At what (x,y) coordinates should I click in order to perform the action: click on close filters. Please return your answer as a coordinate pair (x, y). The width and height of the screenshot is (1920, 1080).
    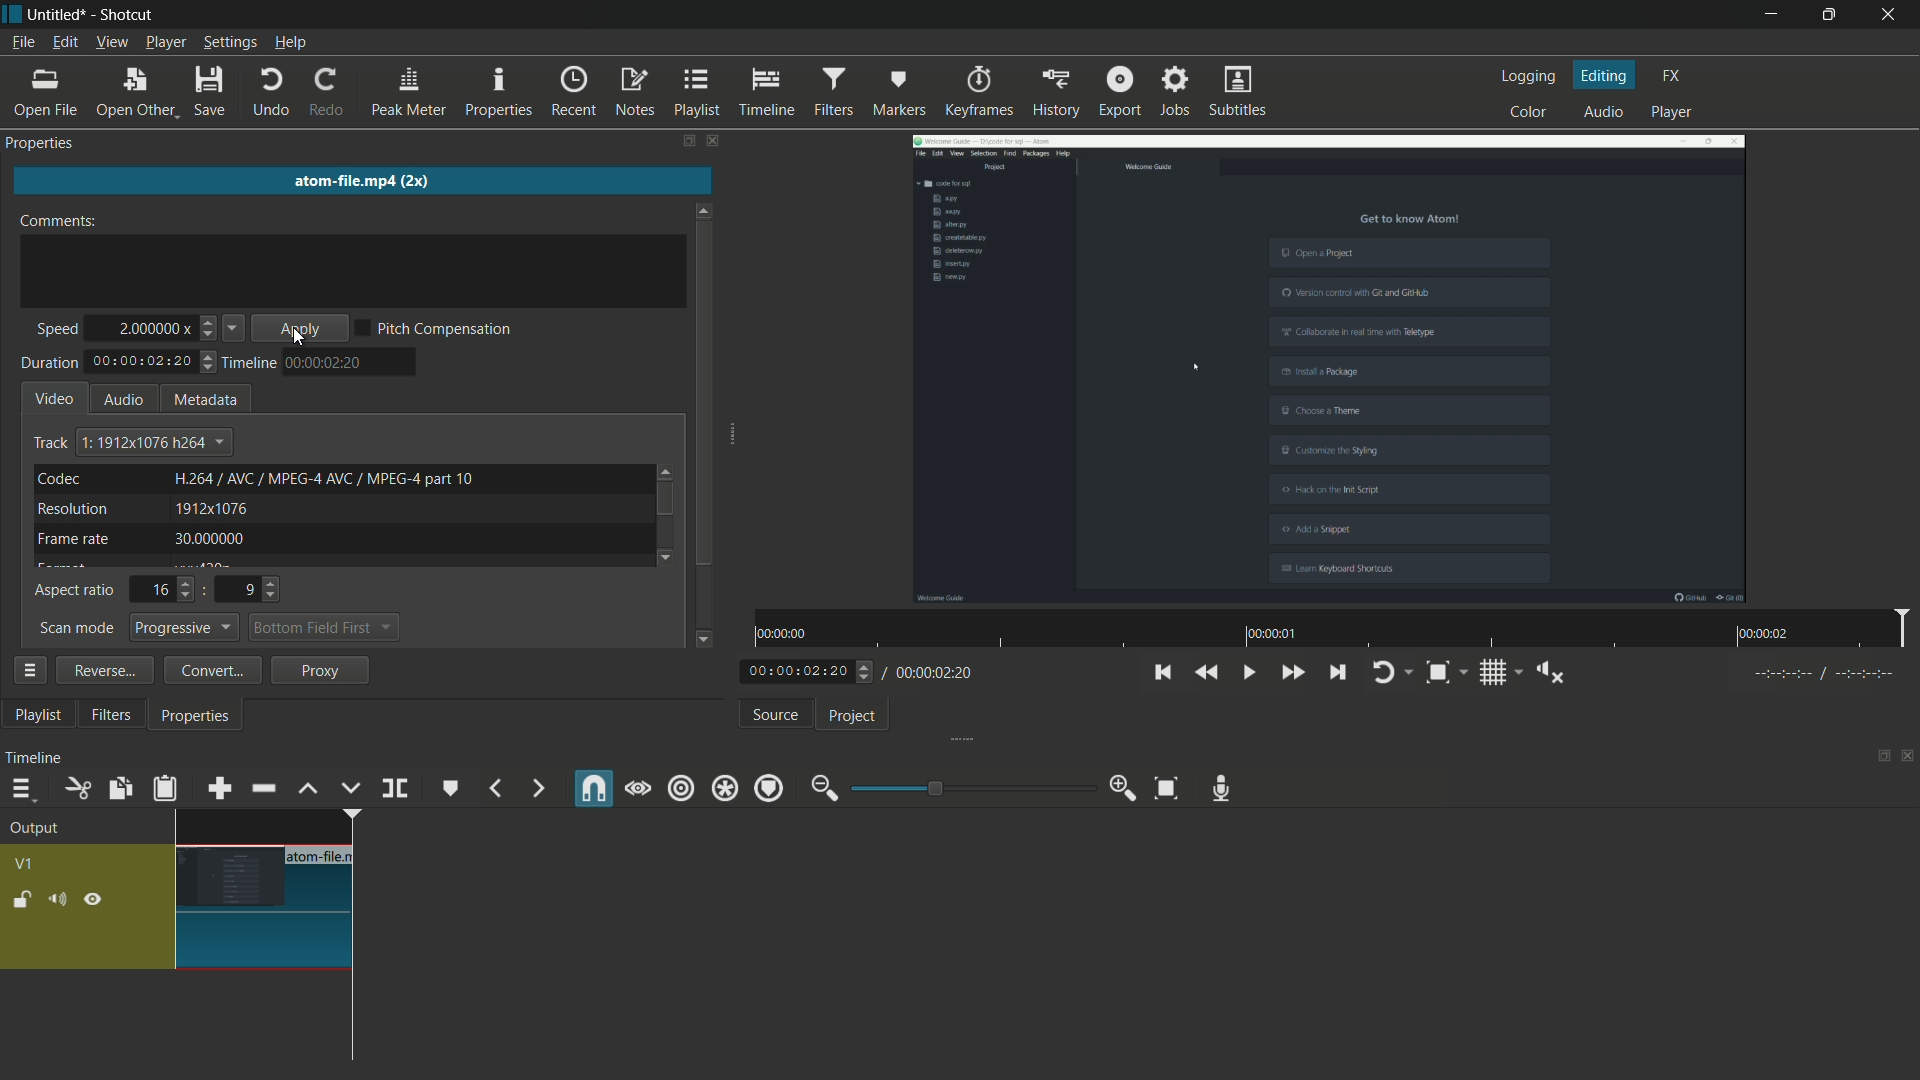
    Looking at the image, I should click on (716, 142).